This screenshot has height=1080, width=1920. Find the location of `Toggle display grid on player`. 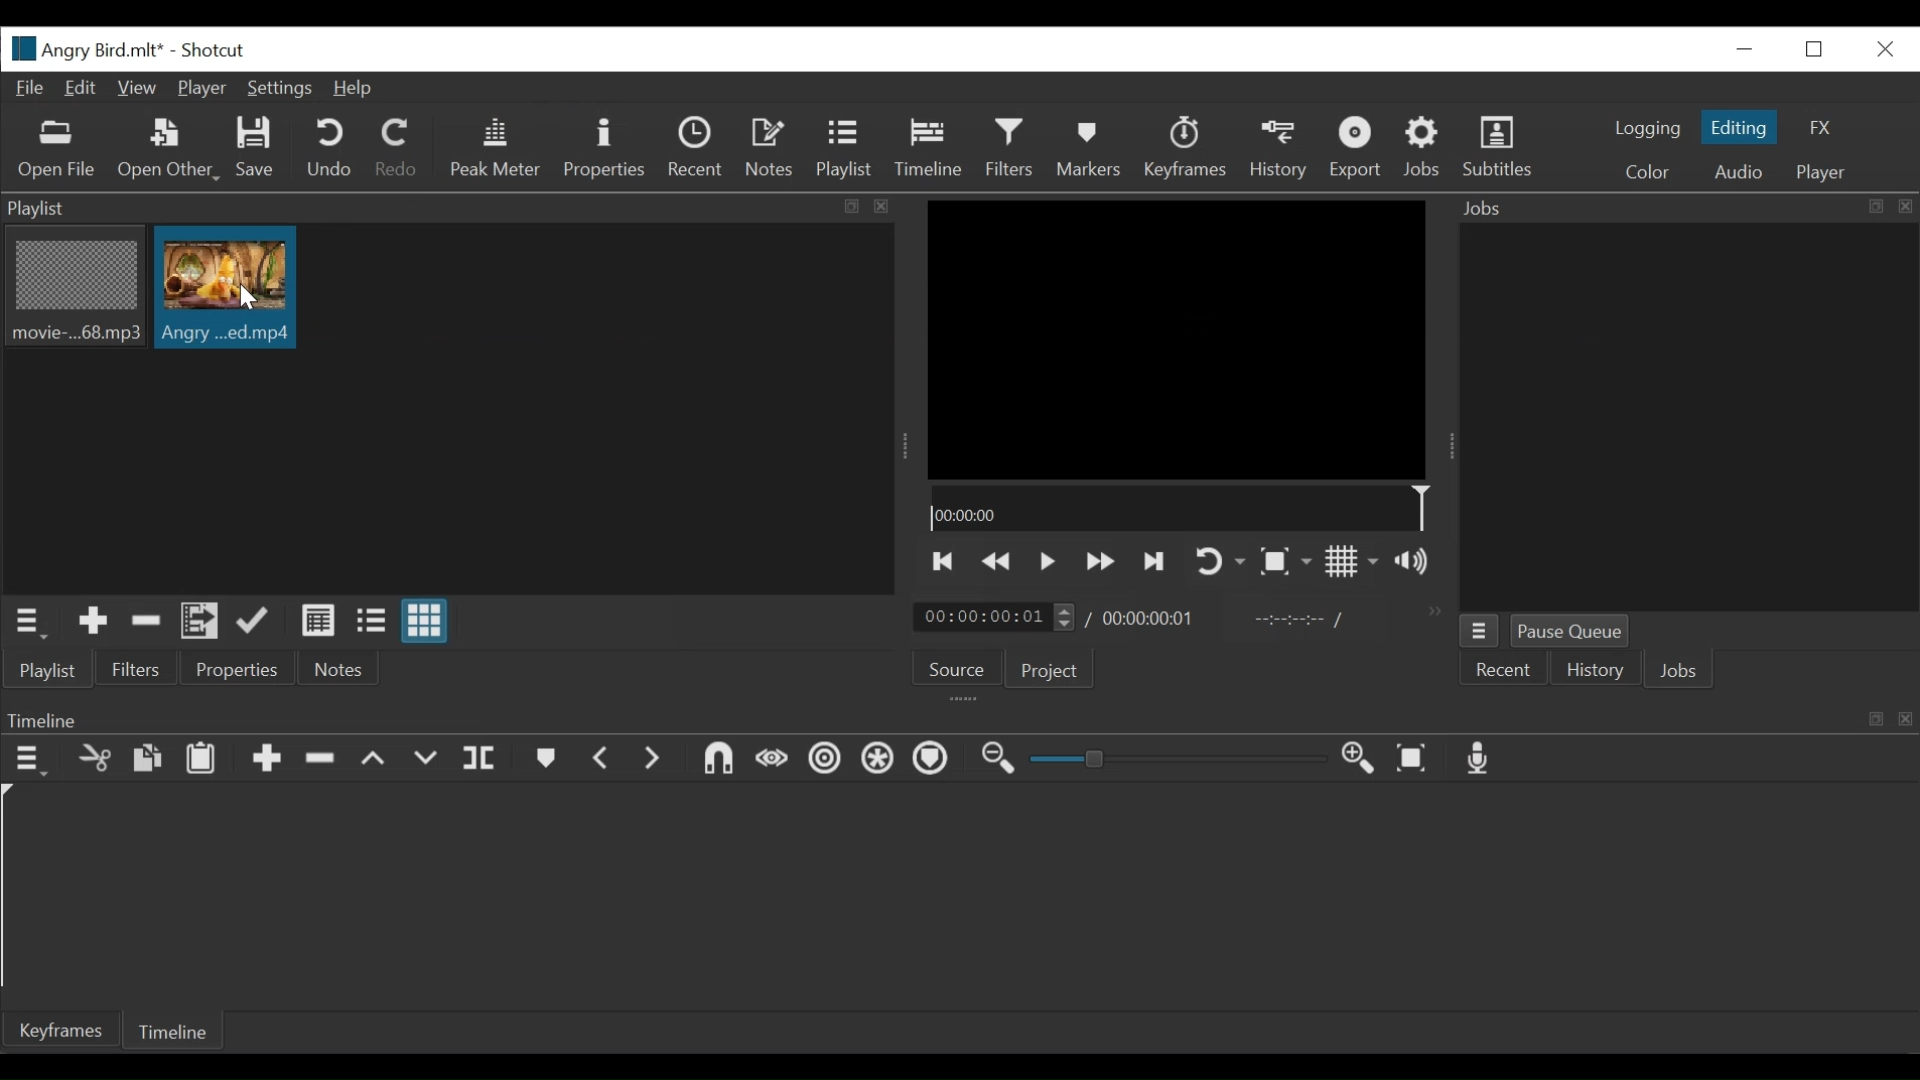

Toggle display grid on player is located at coordinates (1354, 563).